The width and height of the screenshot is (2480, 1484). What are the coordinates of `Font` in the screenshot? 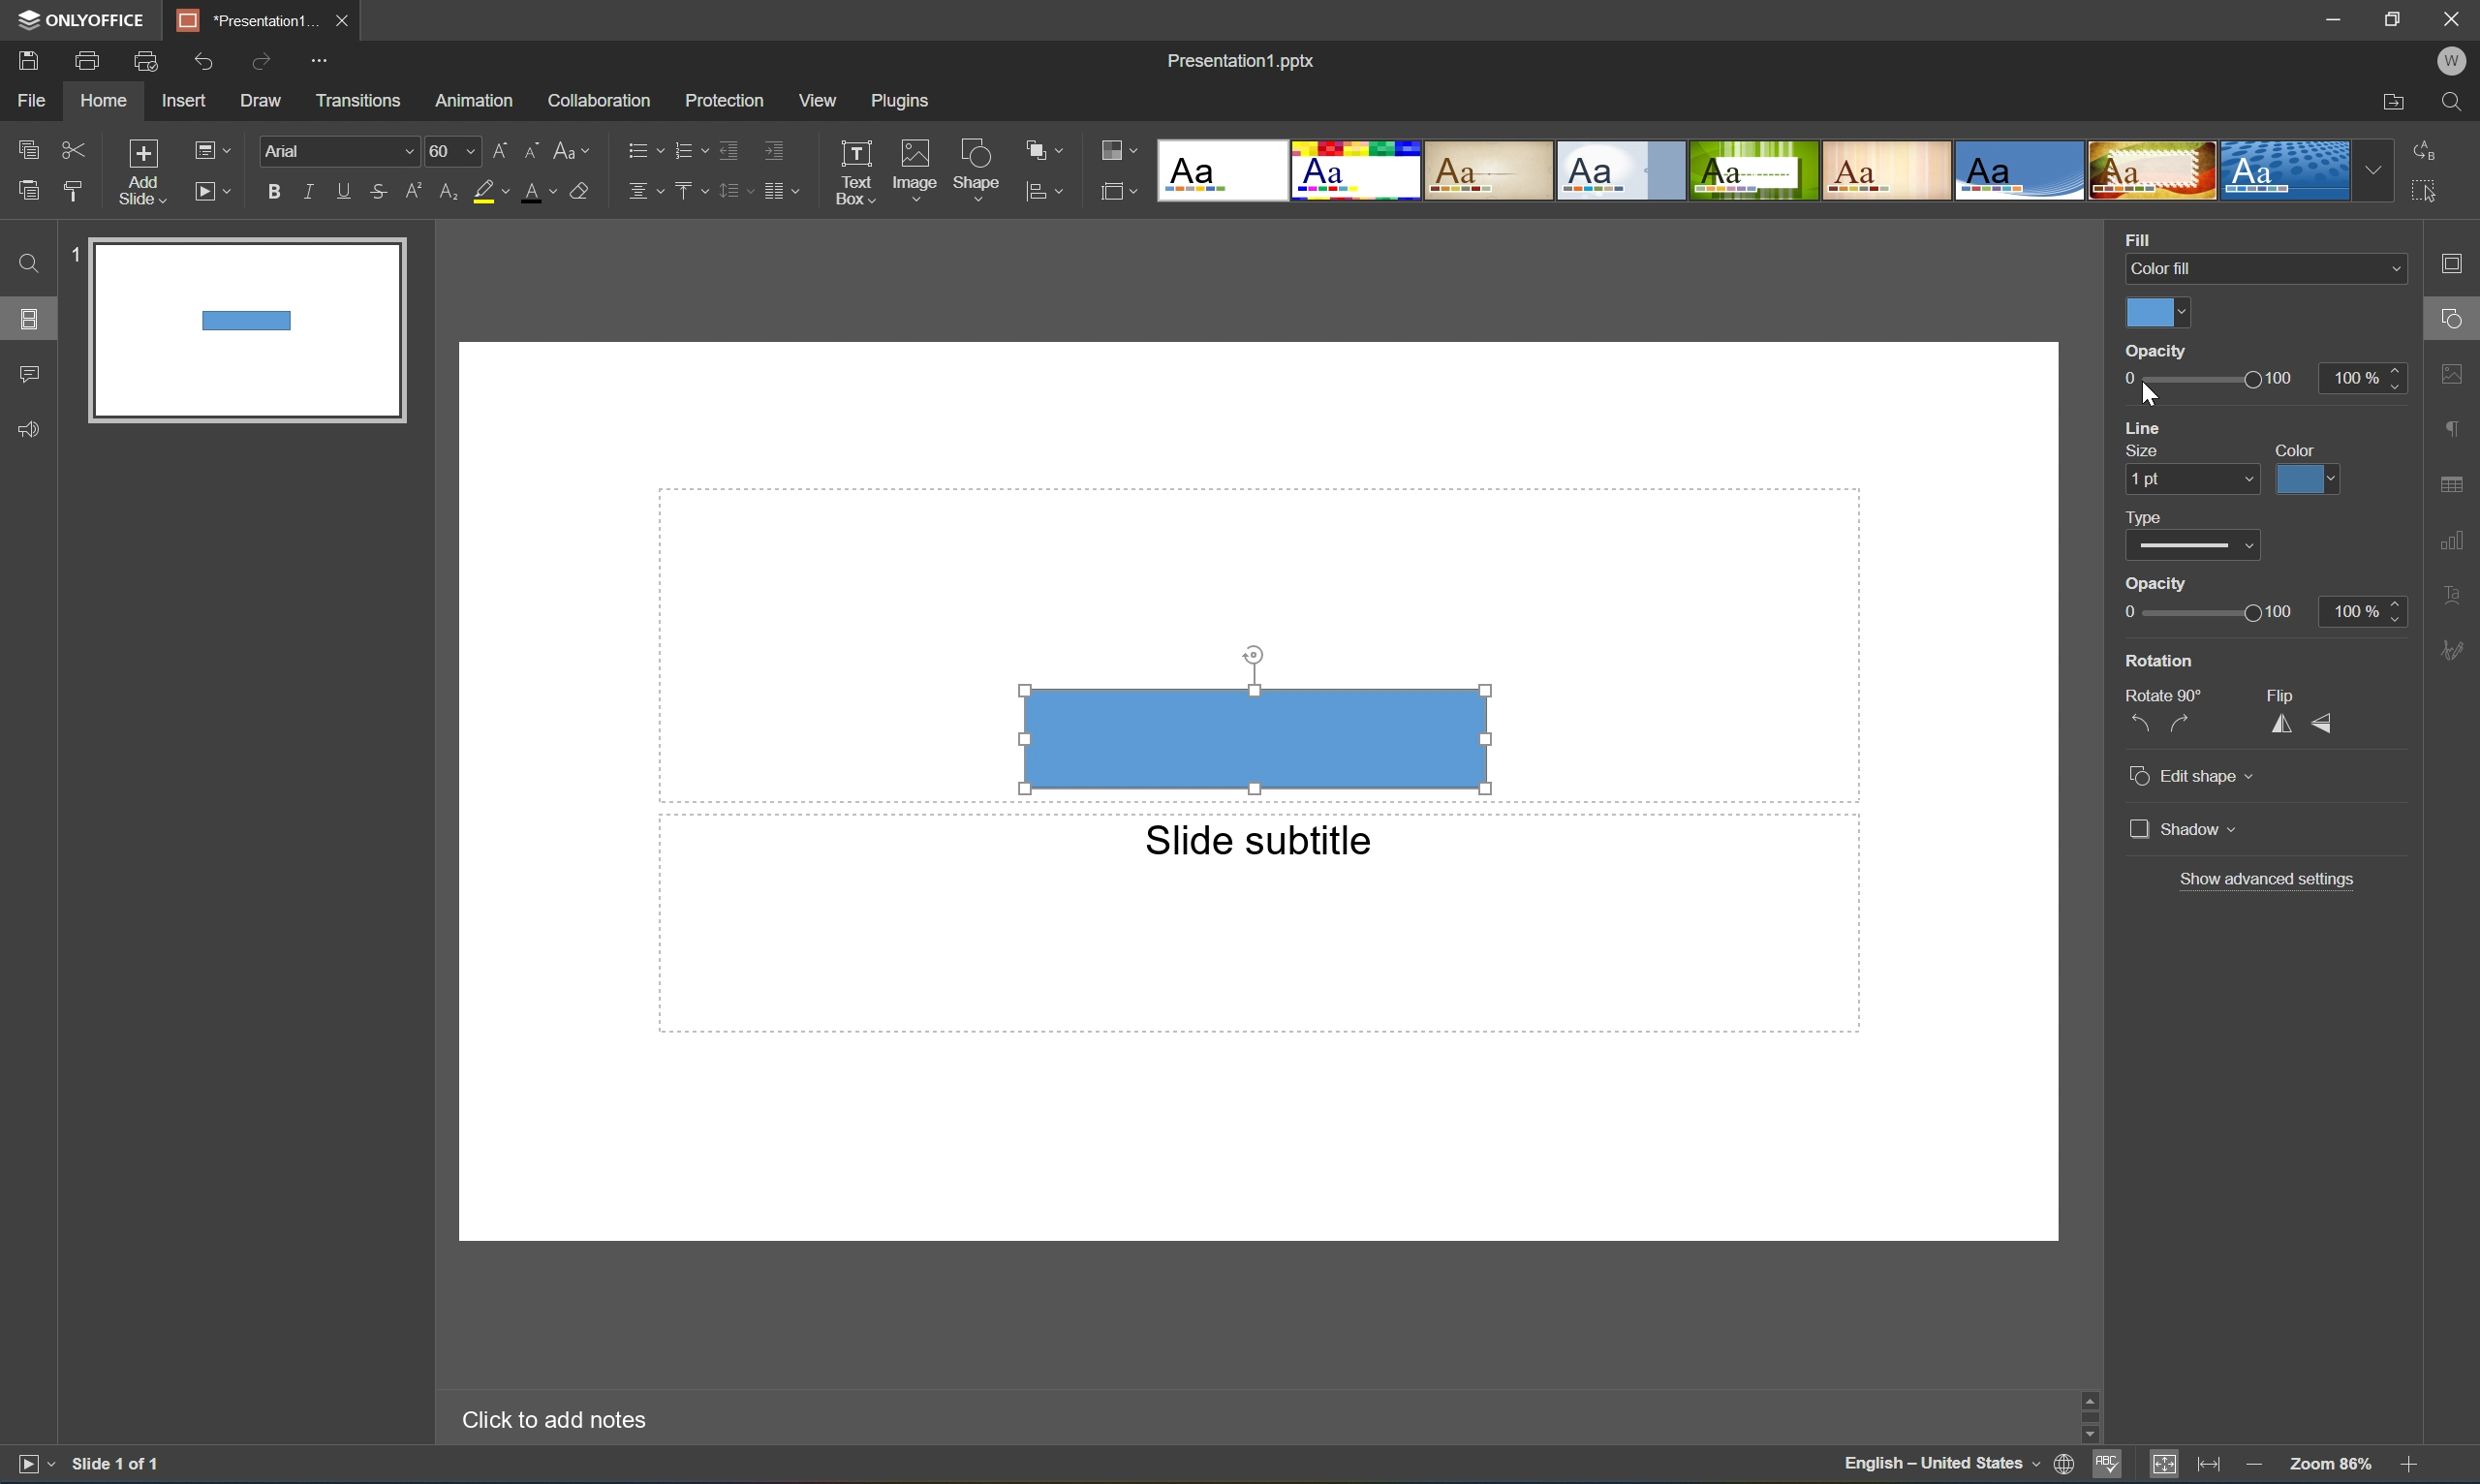 It's located at (338, 151).